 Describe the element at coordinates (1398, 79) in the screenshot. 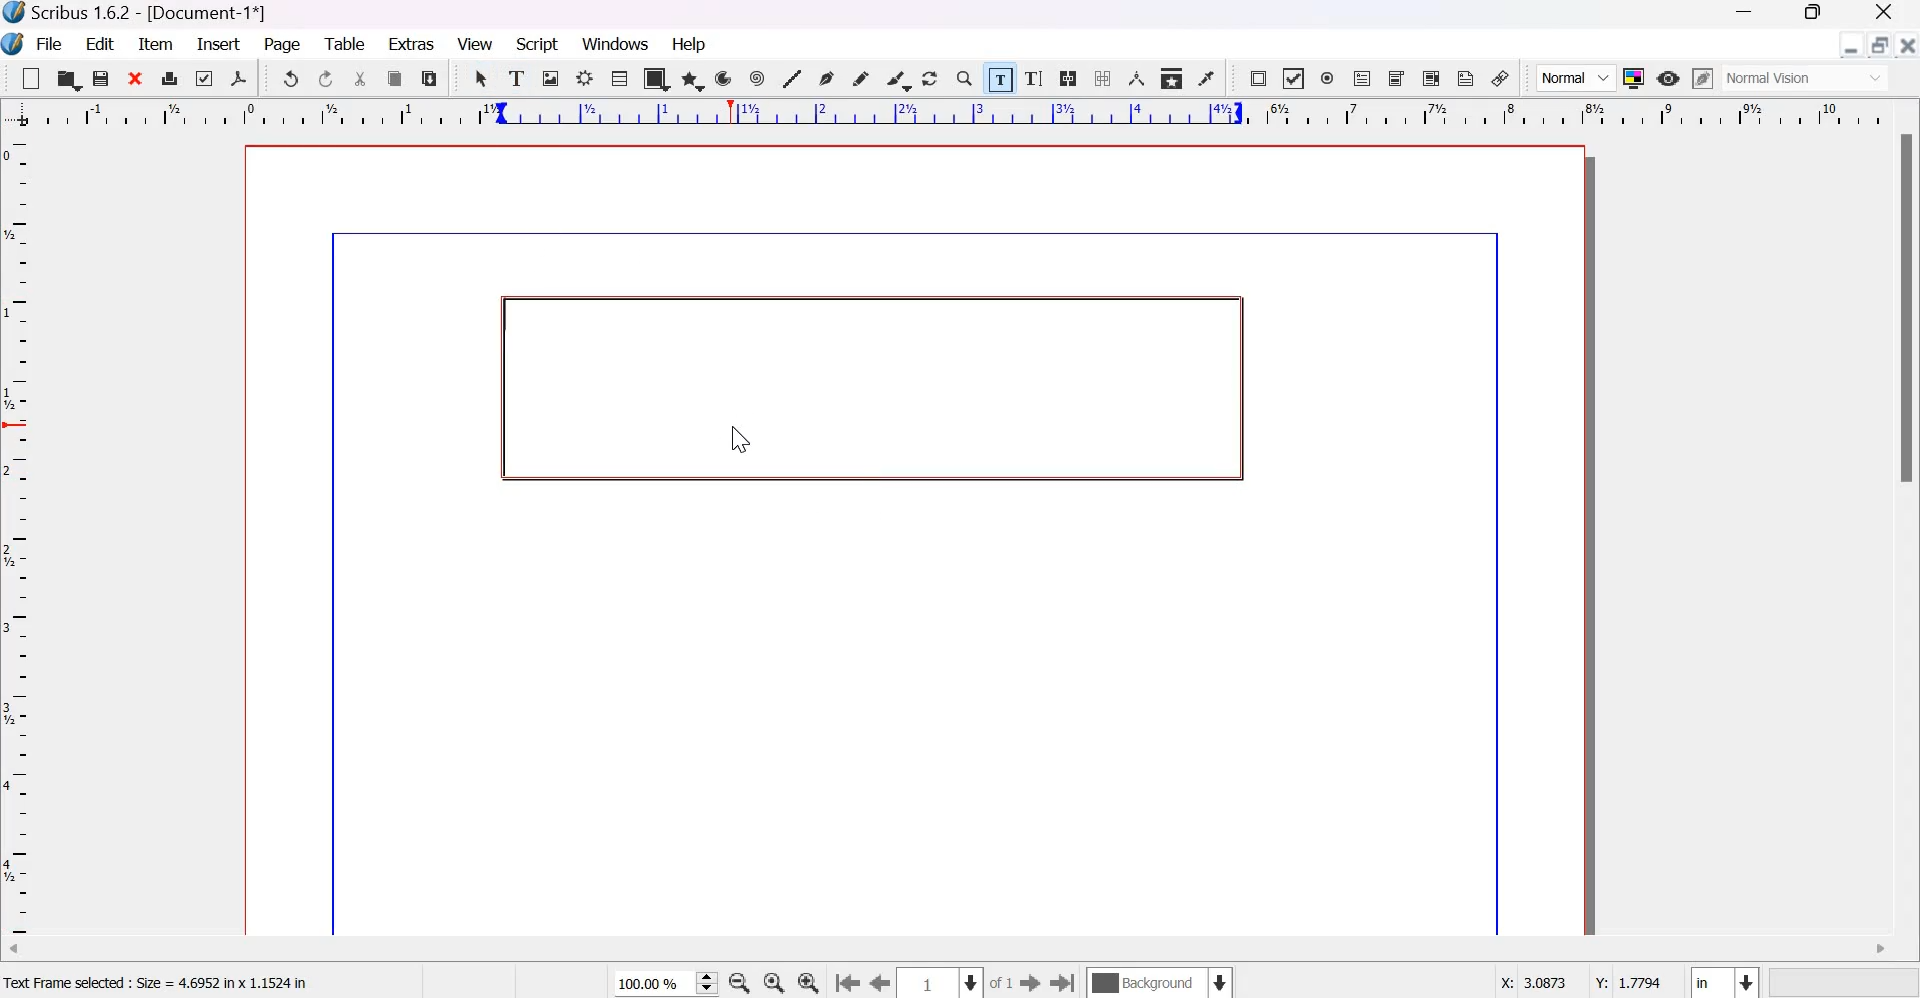

I see `PDF Combo Box` at that location.